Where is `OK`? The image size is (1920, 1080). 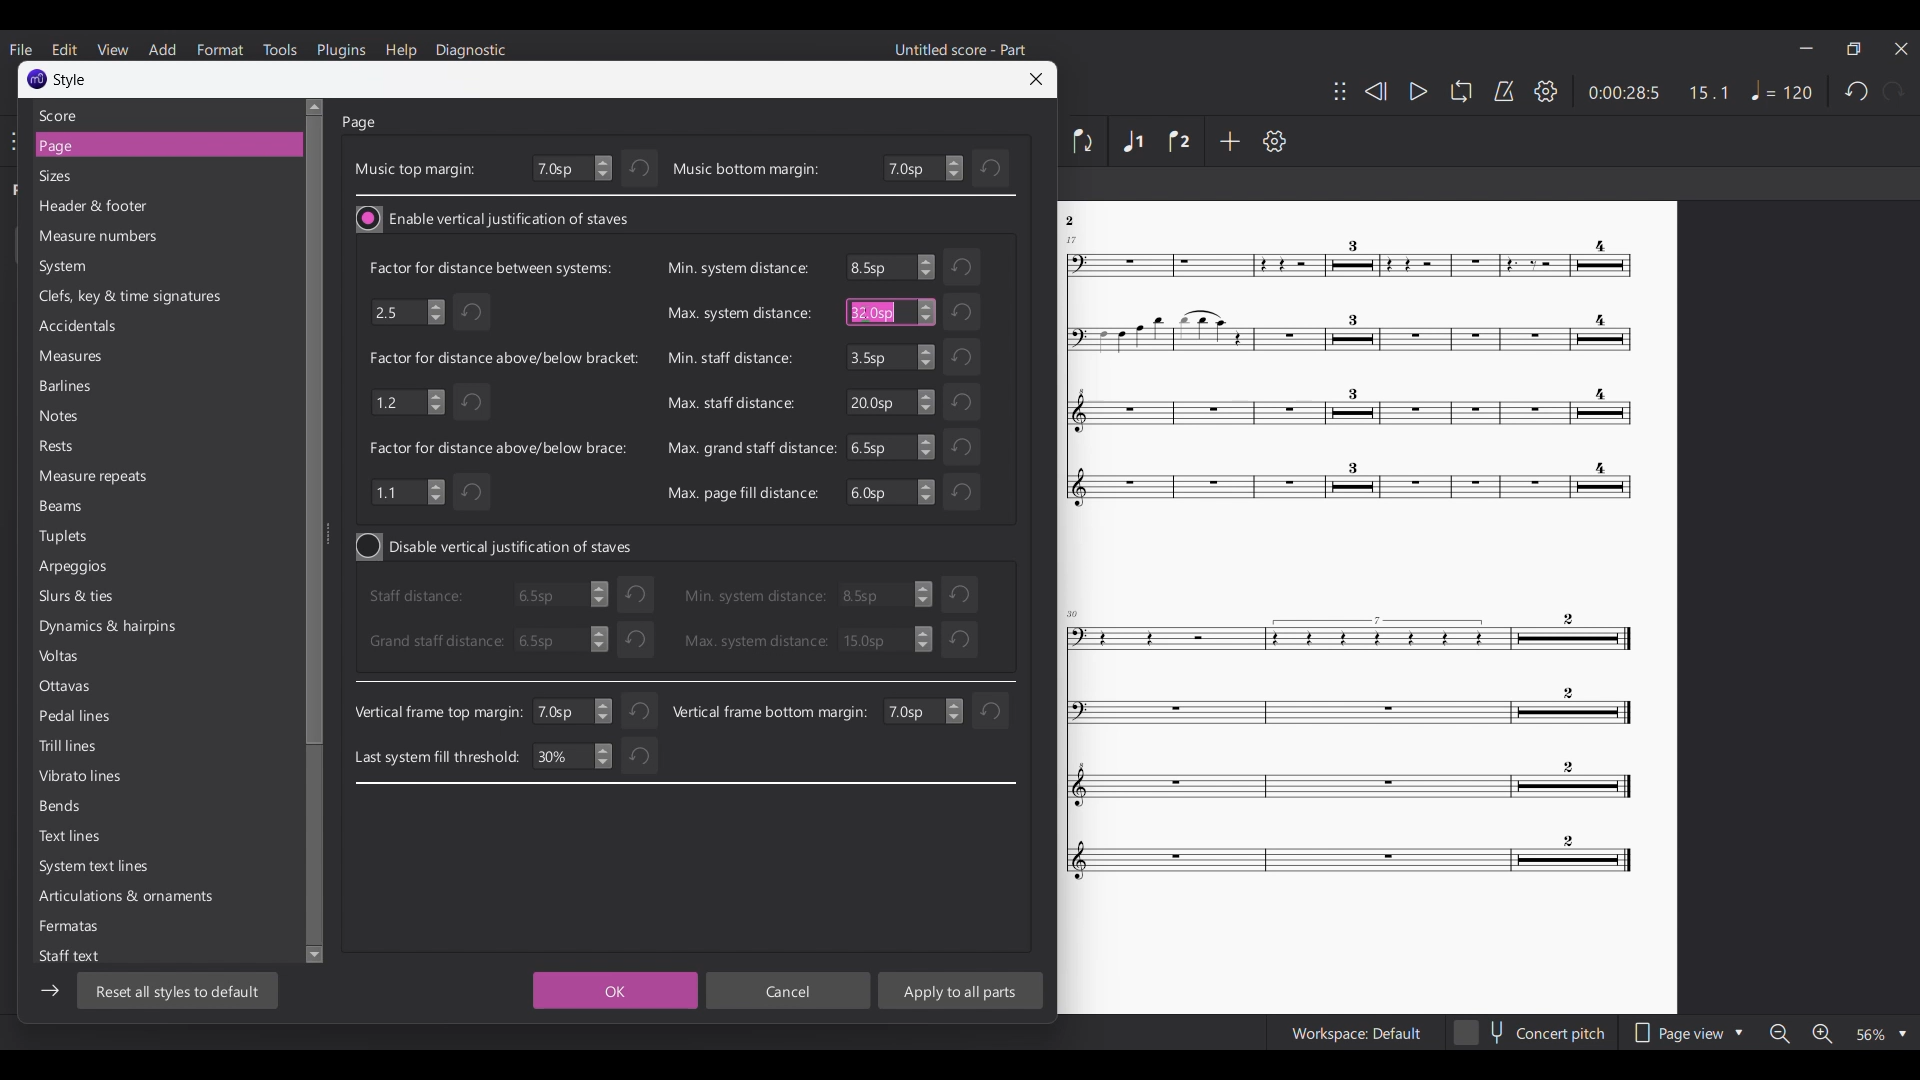 OK is located at coordinates (611, 991).